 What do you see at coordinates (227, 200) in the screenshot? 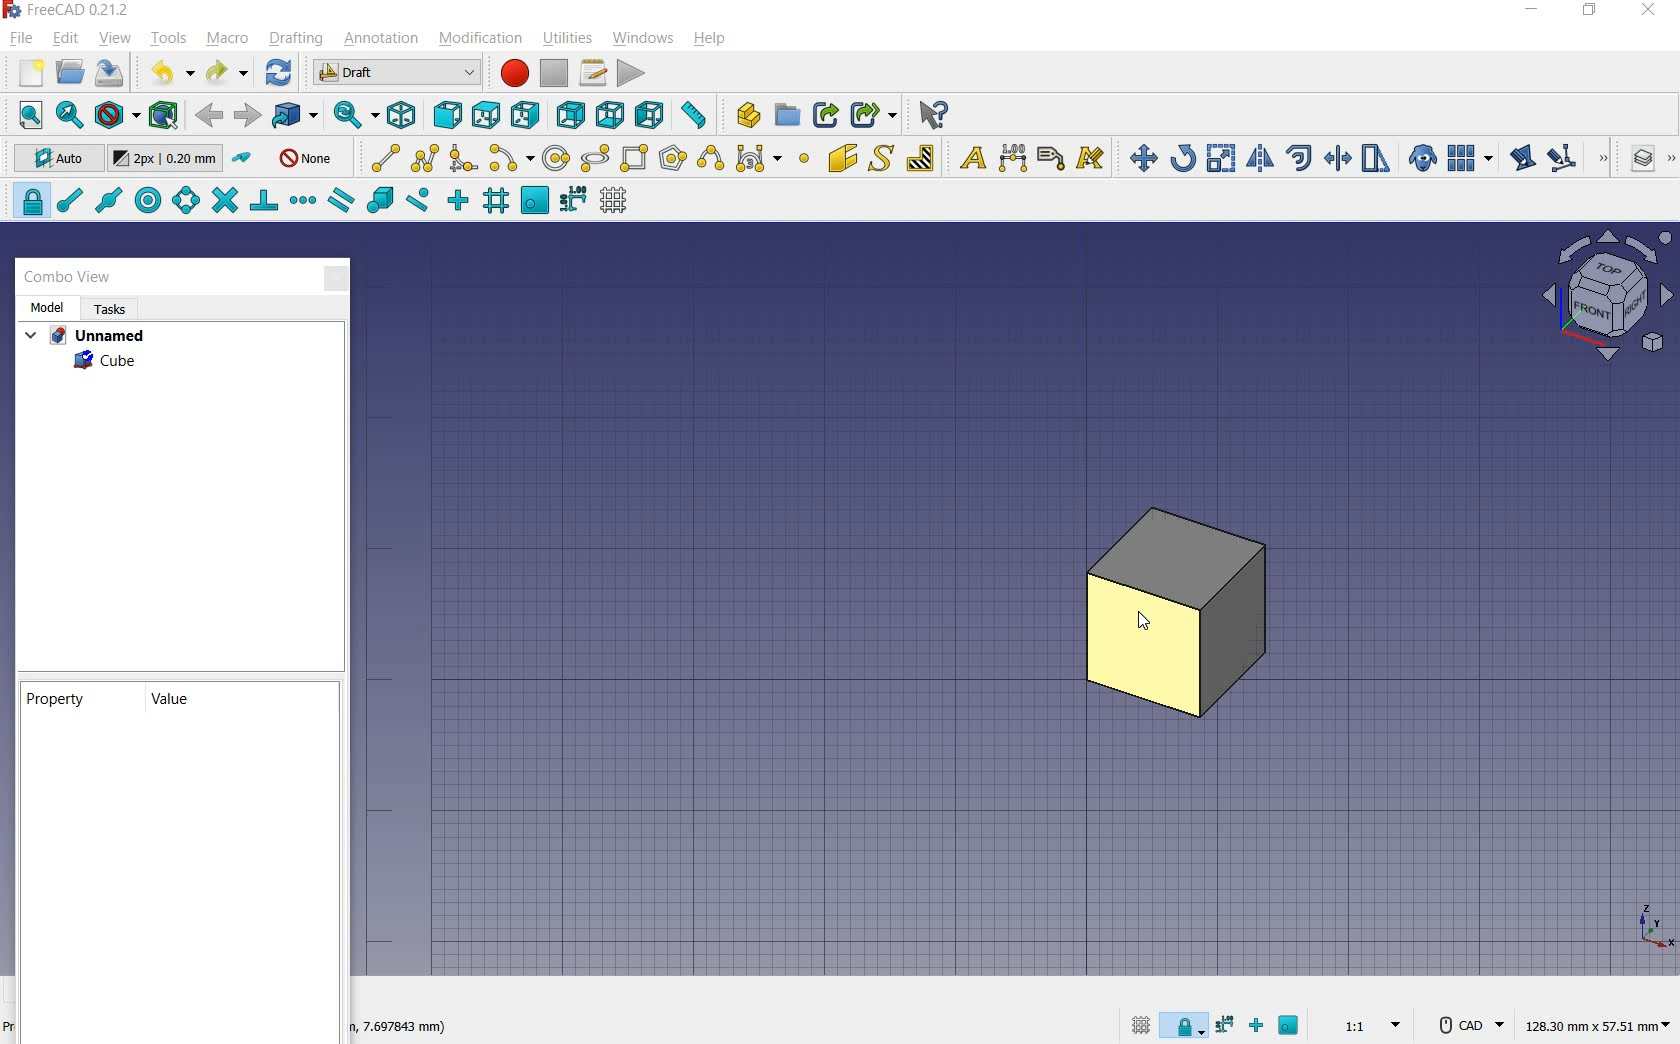
I see `snap intersection` at bounding box center [227, 200].